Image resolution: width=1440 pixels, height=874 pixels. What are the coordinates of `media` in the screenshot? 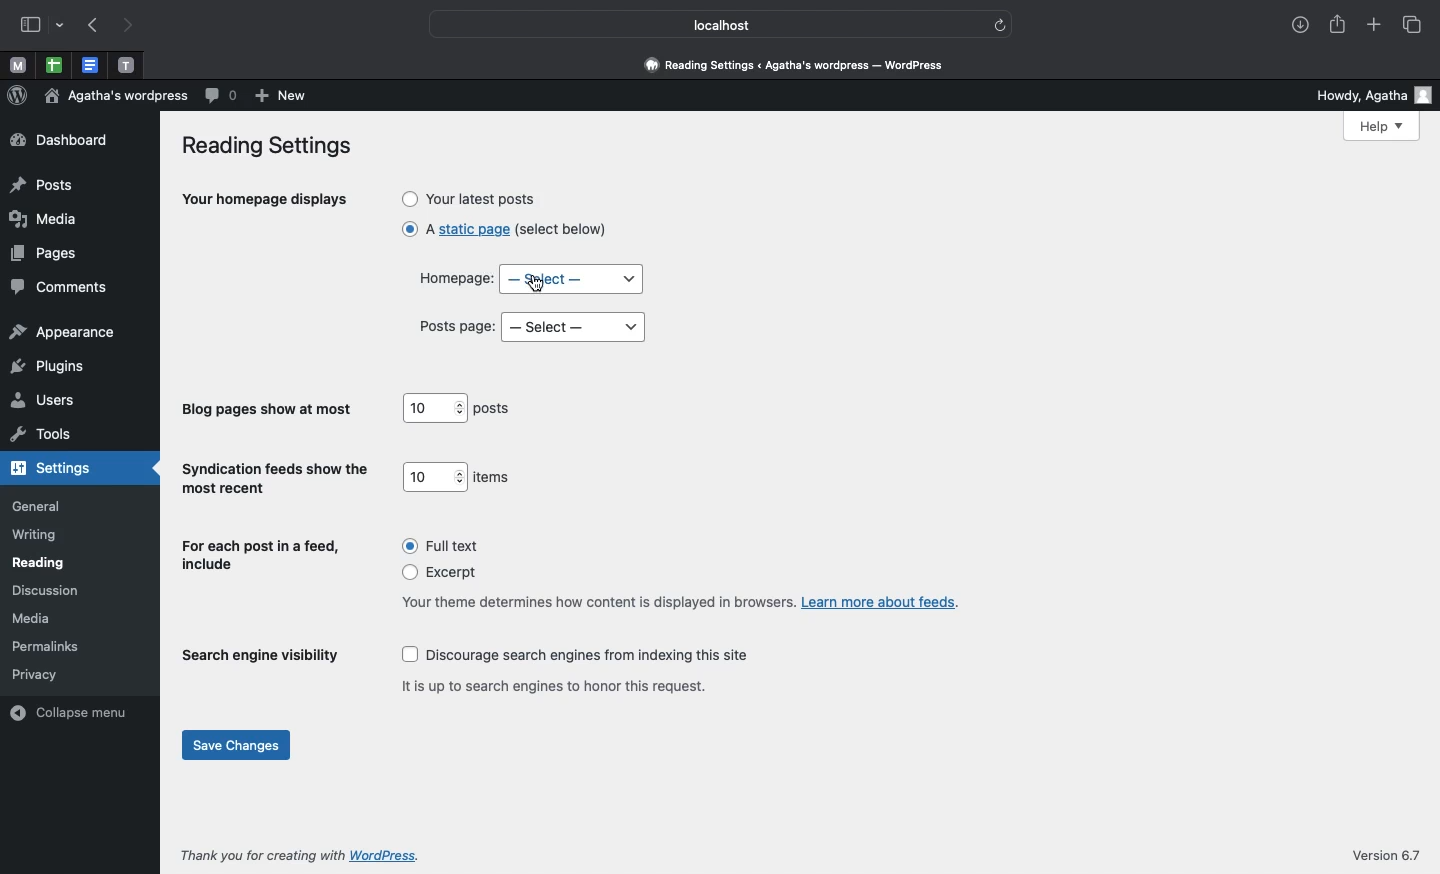 It's located at (35, 618).